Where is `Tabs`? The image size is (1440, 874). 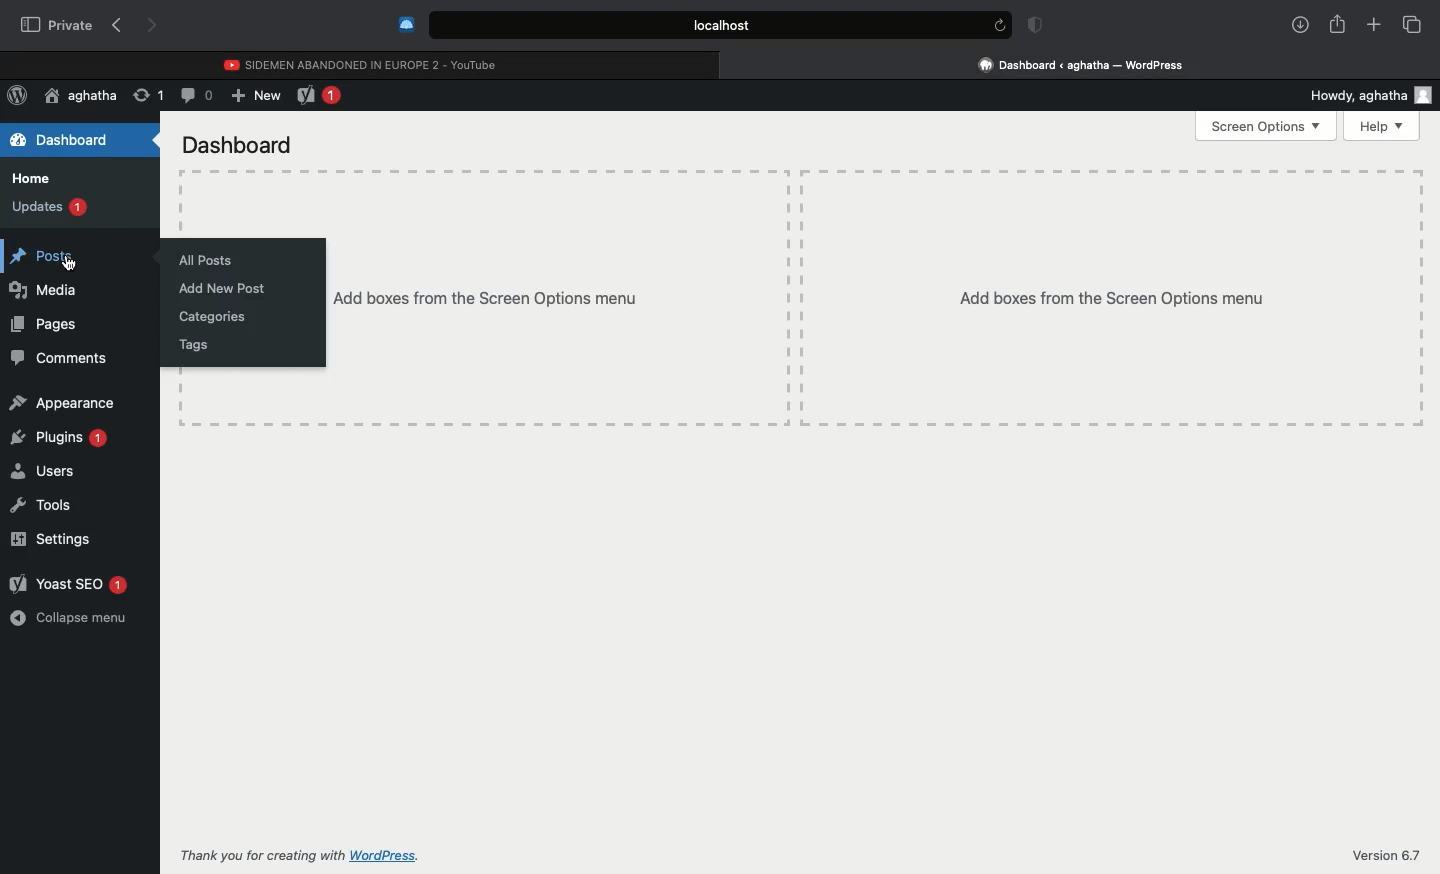
Tabs is located at coordinates (1412, 24).